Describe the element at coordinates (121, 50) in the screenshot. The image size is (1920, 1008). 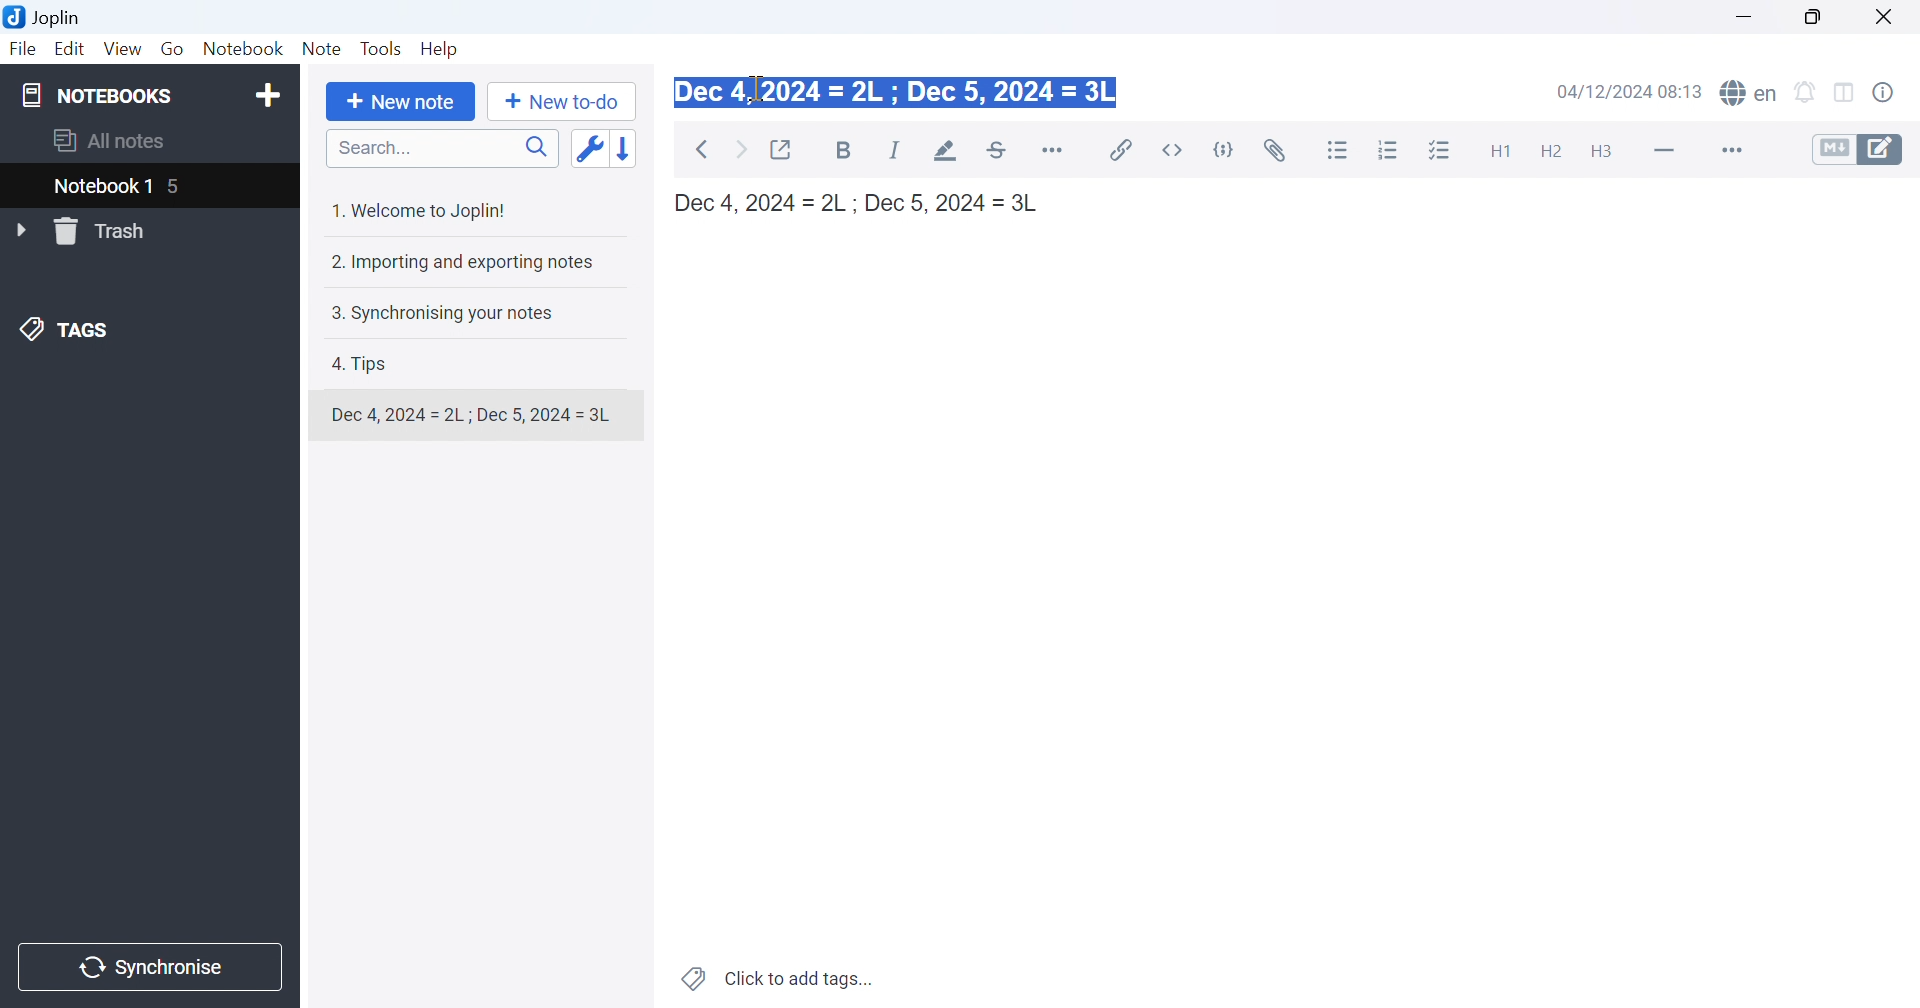
I see `View` at that location.